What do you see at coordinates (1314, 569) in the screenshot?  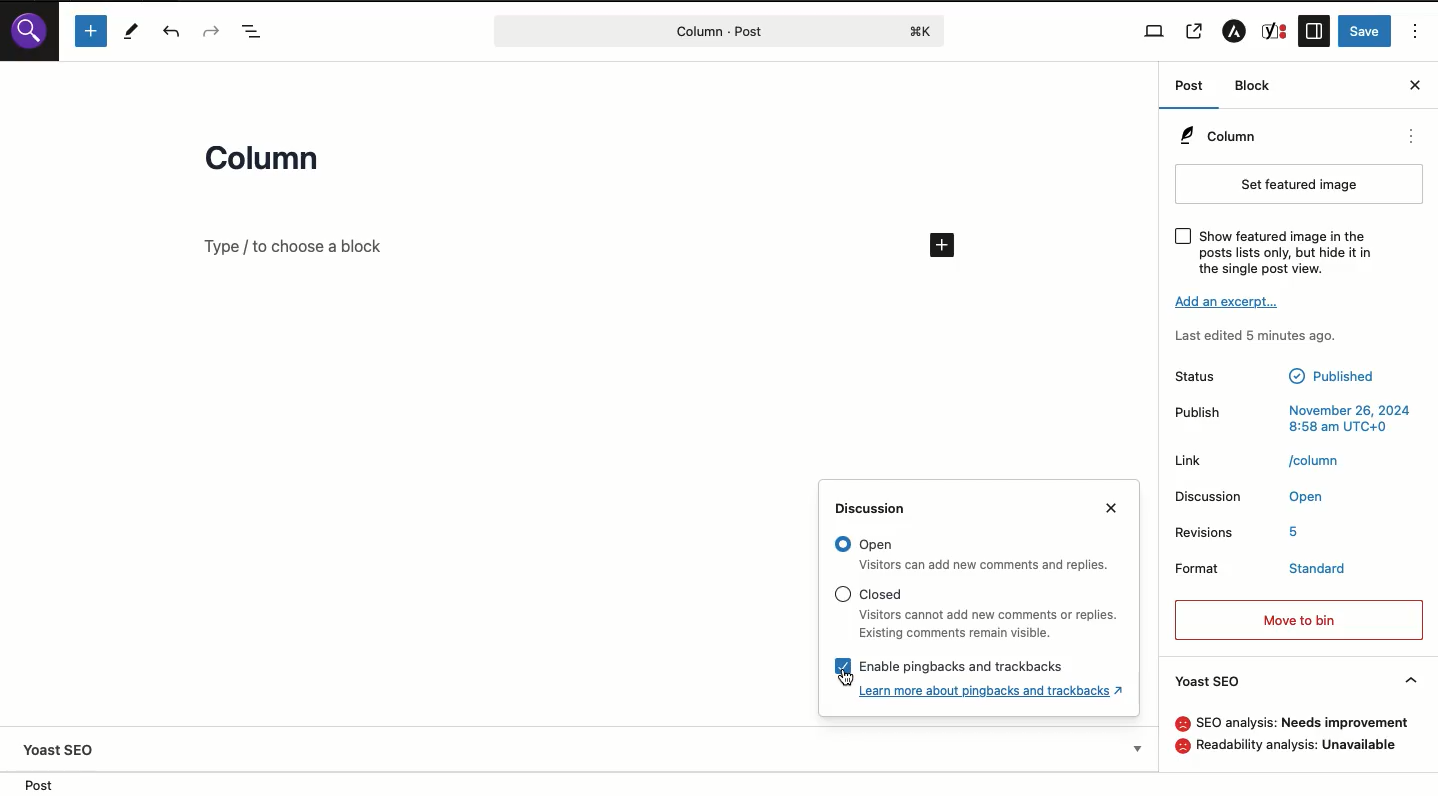 I see `text` at bounding box center [1314, 569].